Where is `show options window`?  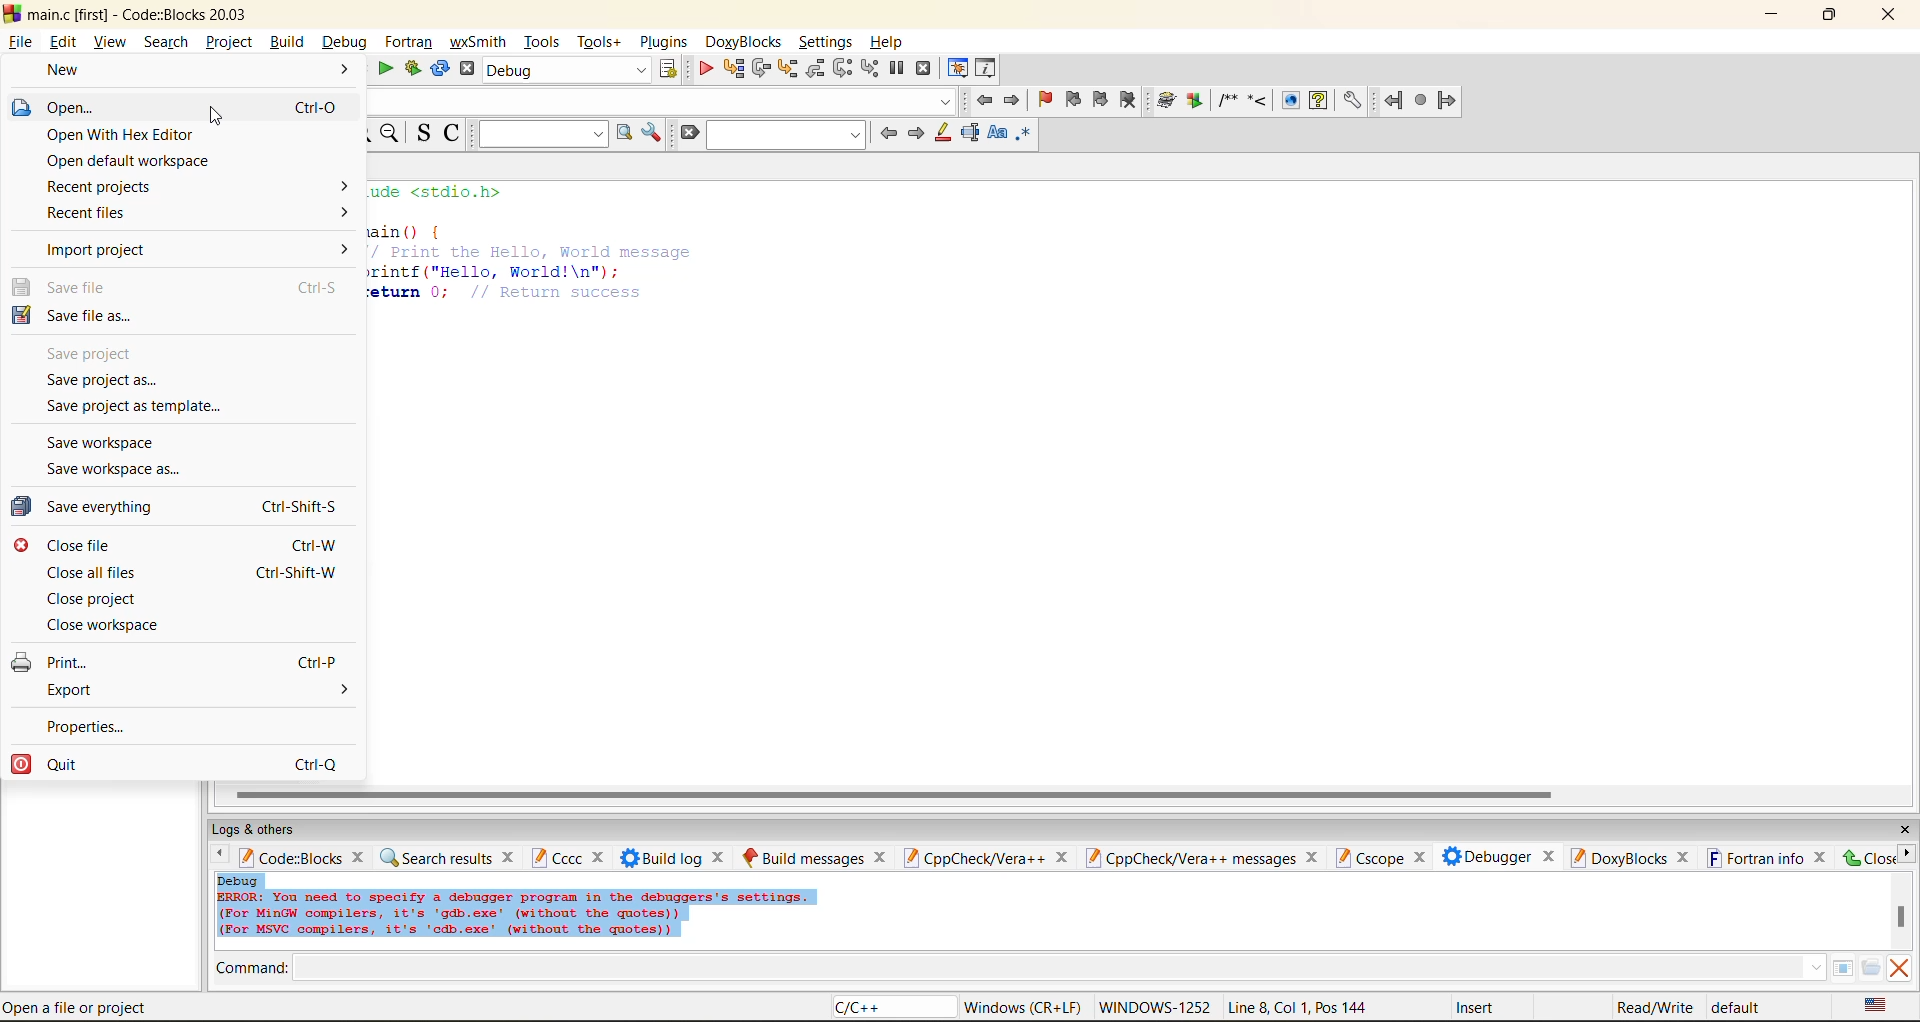 show options window is located at coordinates (652, 133).